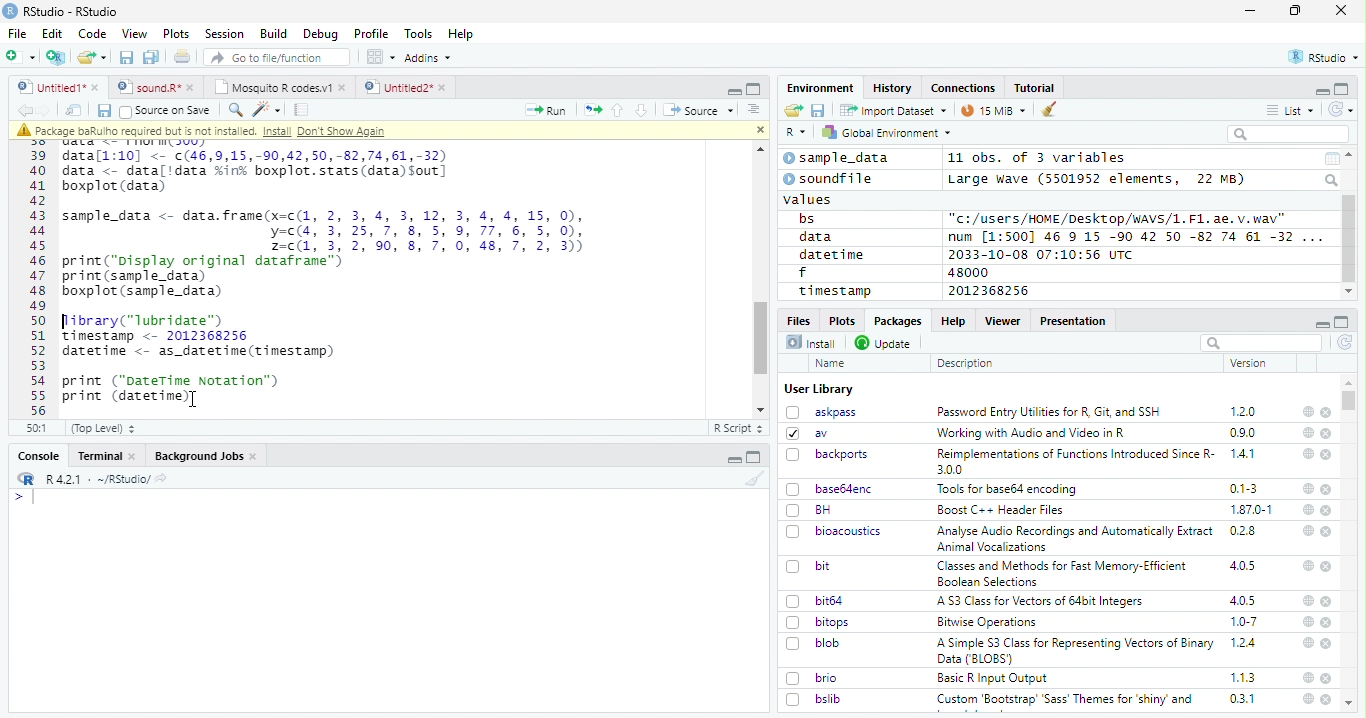 The height and width of the screenshot is (718, 1366). I want to click on bit64, so click(815, 601).